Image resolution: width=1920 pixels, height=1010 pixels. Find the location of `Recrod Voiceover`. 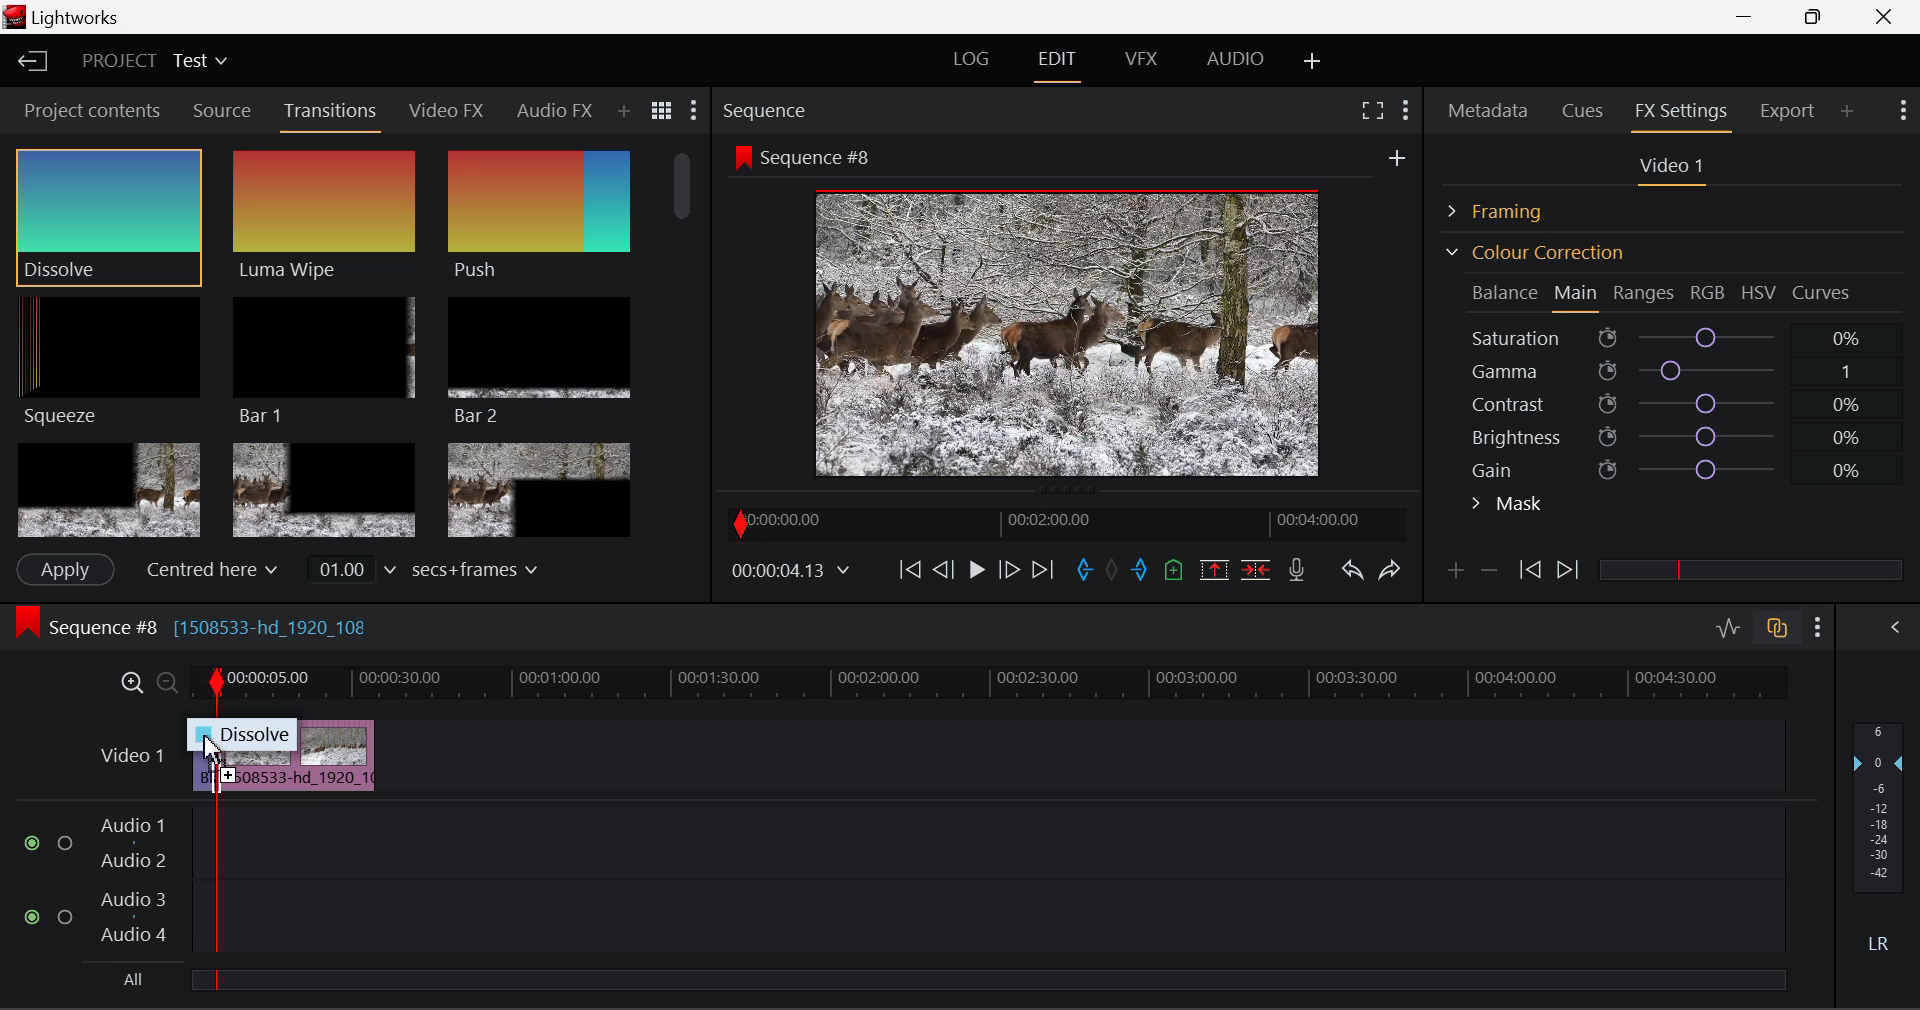

Recrod Voiceover is located at coordinates (1296, 569).